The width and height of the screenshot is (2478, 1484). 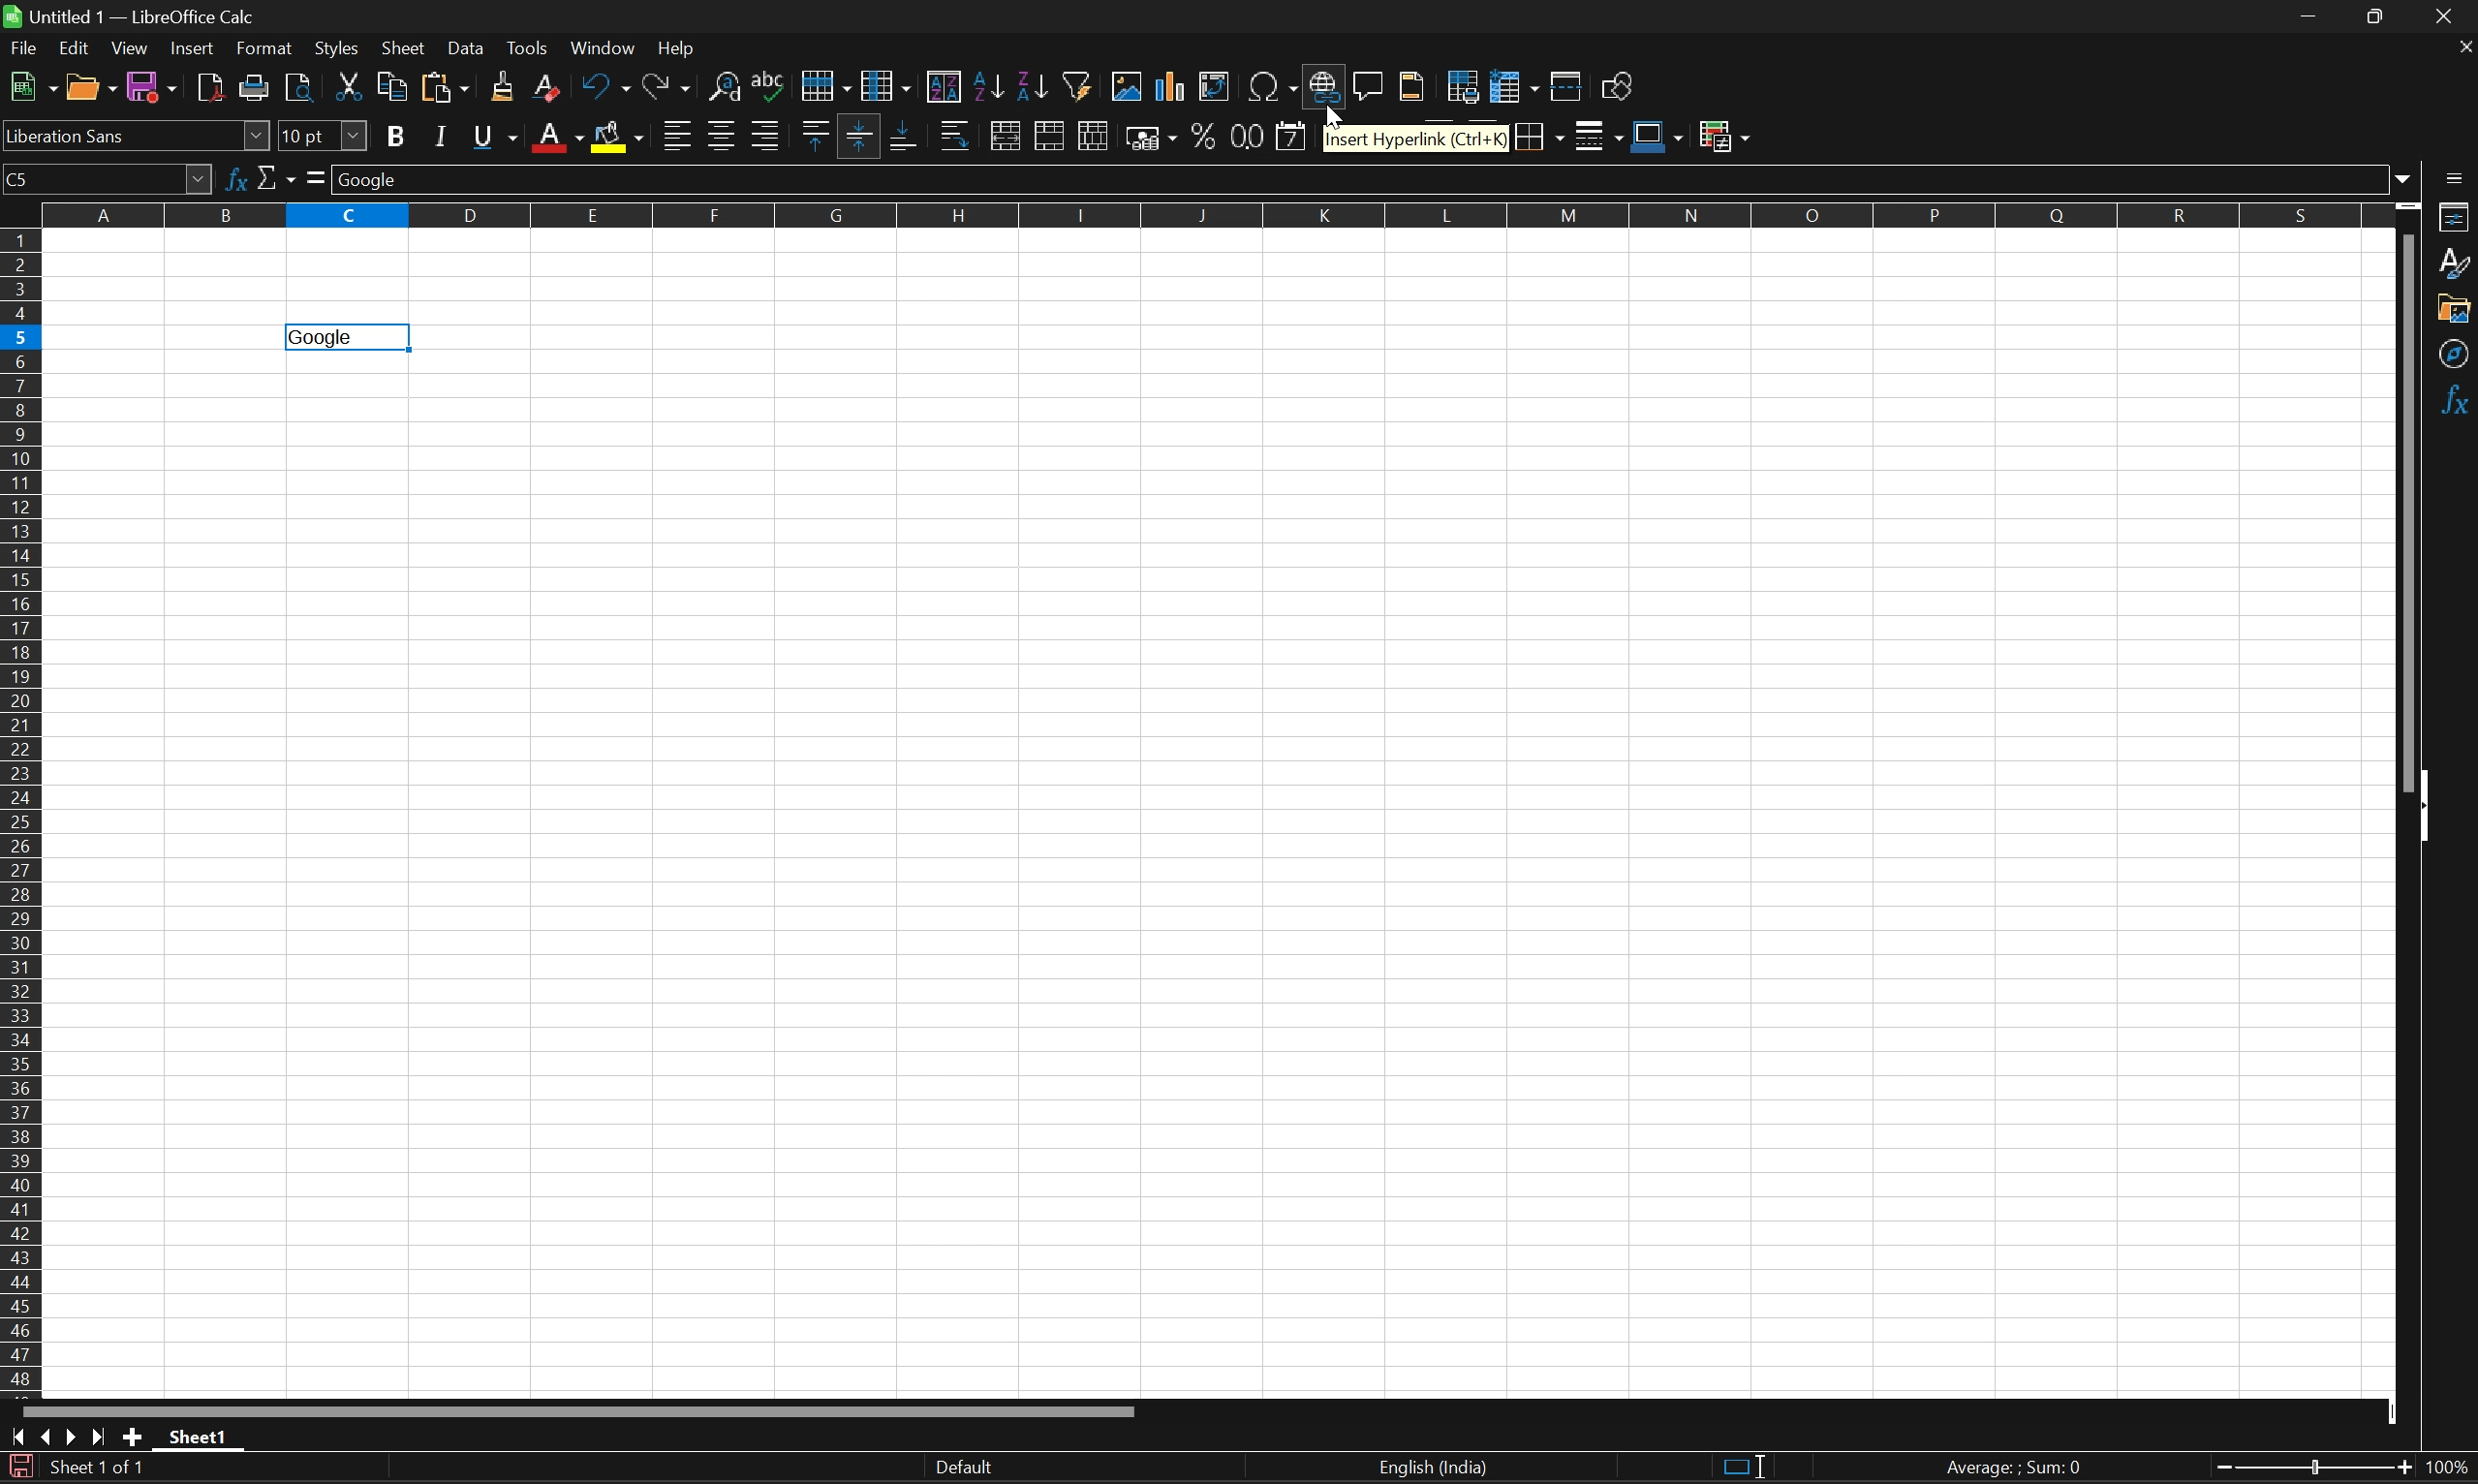 What do you see at coordinates (1619, 84) in the screenshot?
I see `Show draw functions` at bounding box center [1619, 84].